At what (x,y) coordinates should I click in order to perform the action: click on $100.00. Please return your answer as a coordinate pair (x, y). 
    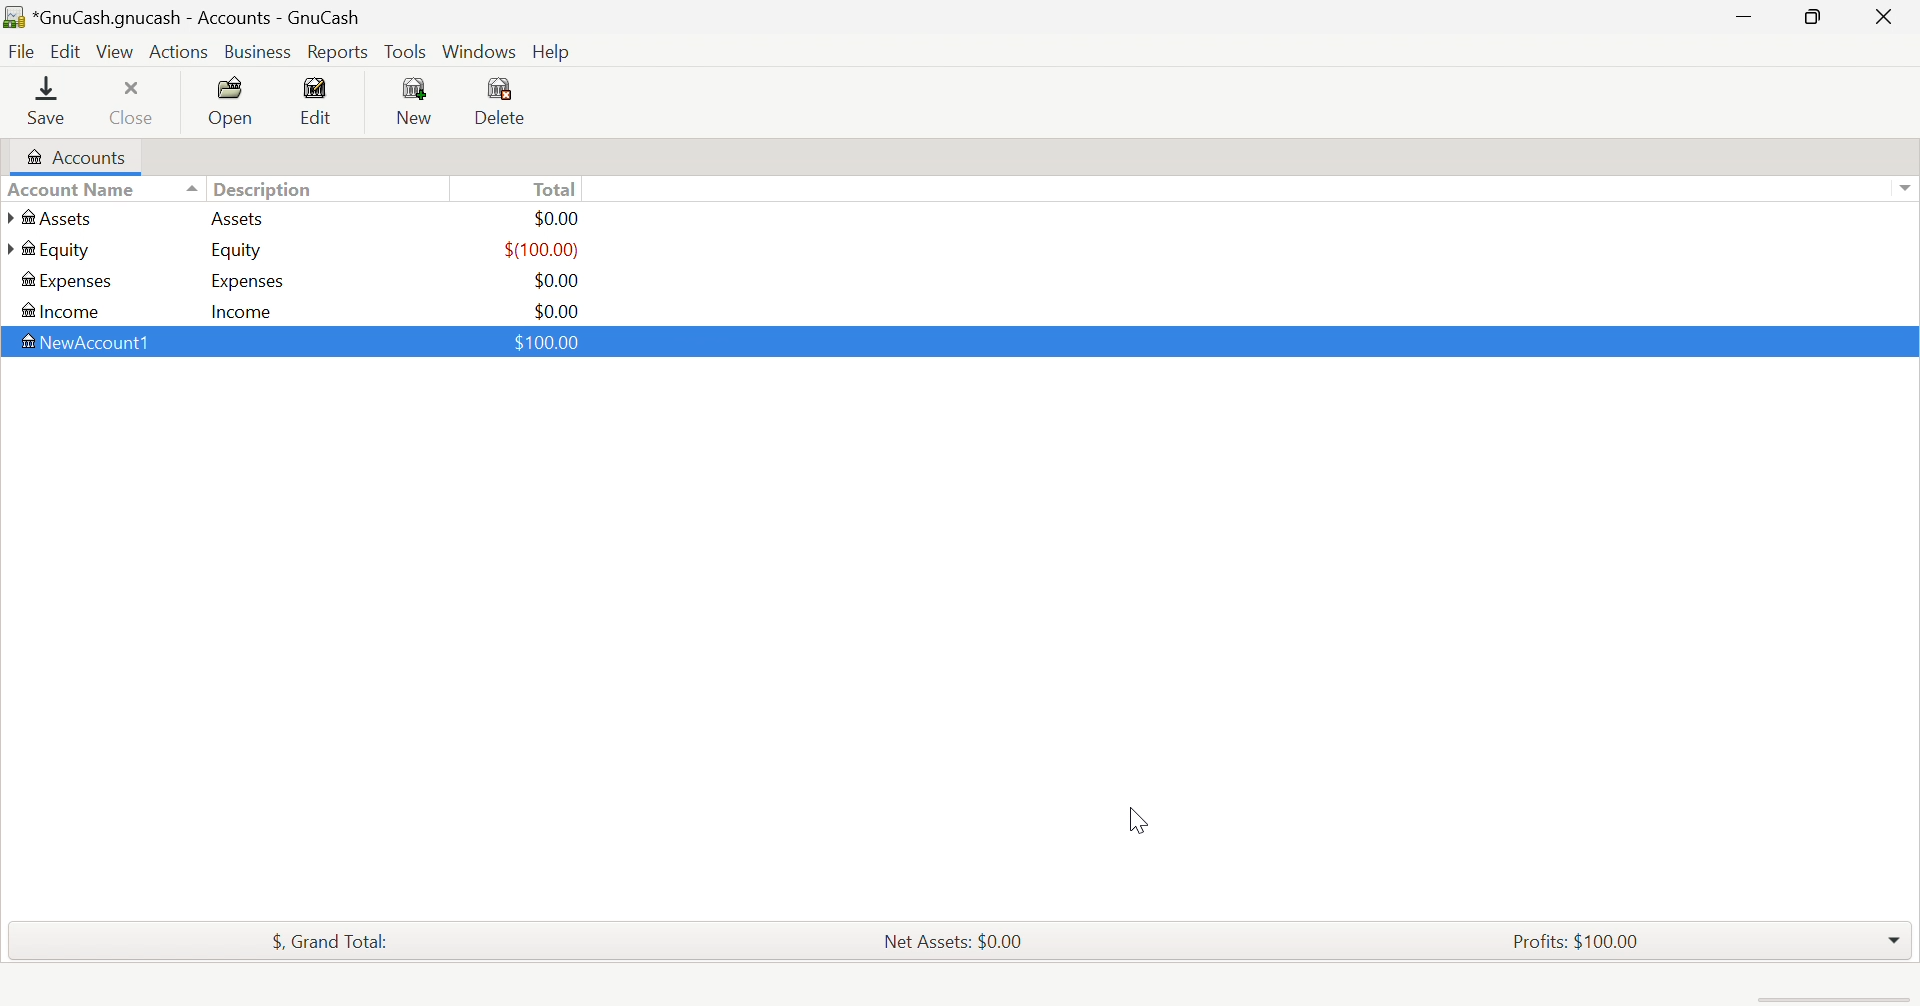
    Looking at the image, I should click on (550, 343).